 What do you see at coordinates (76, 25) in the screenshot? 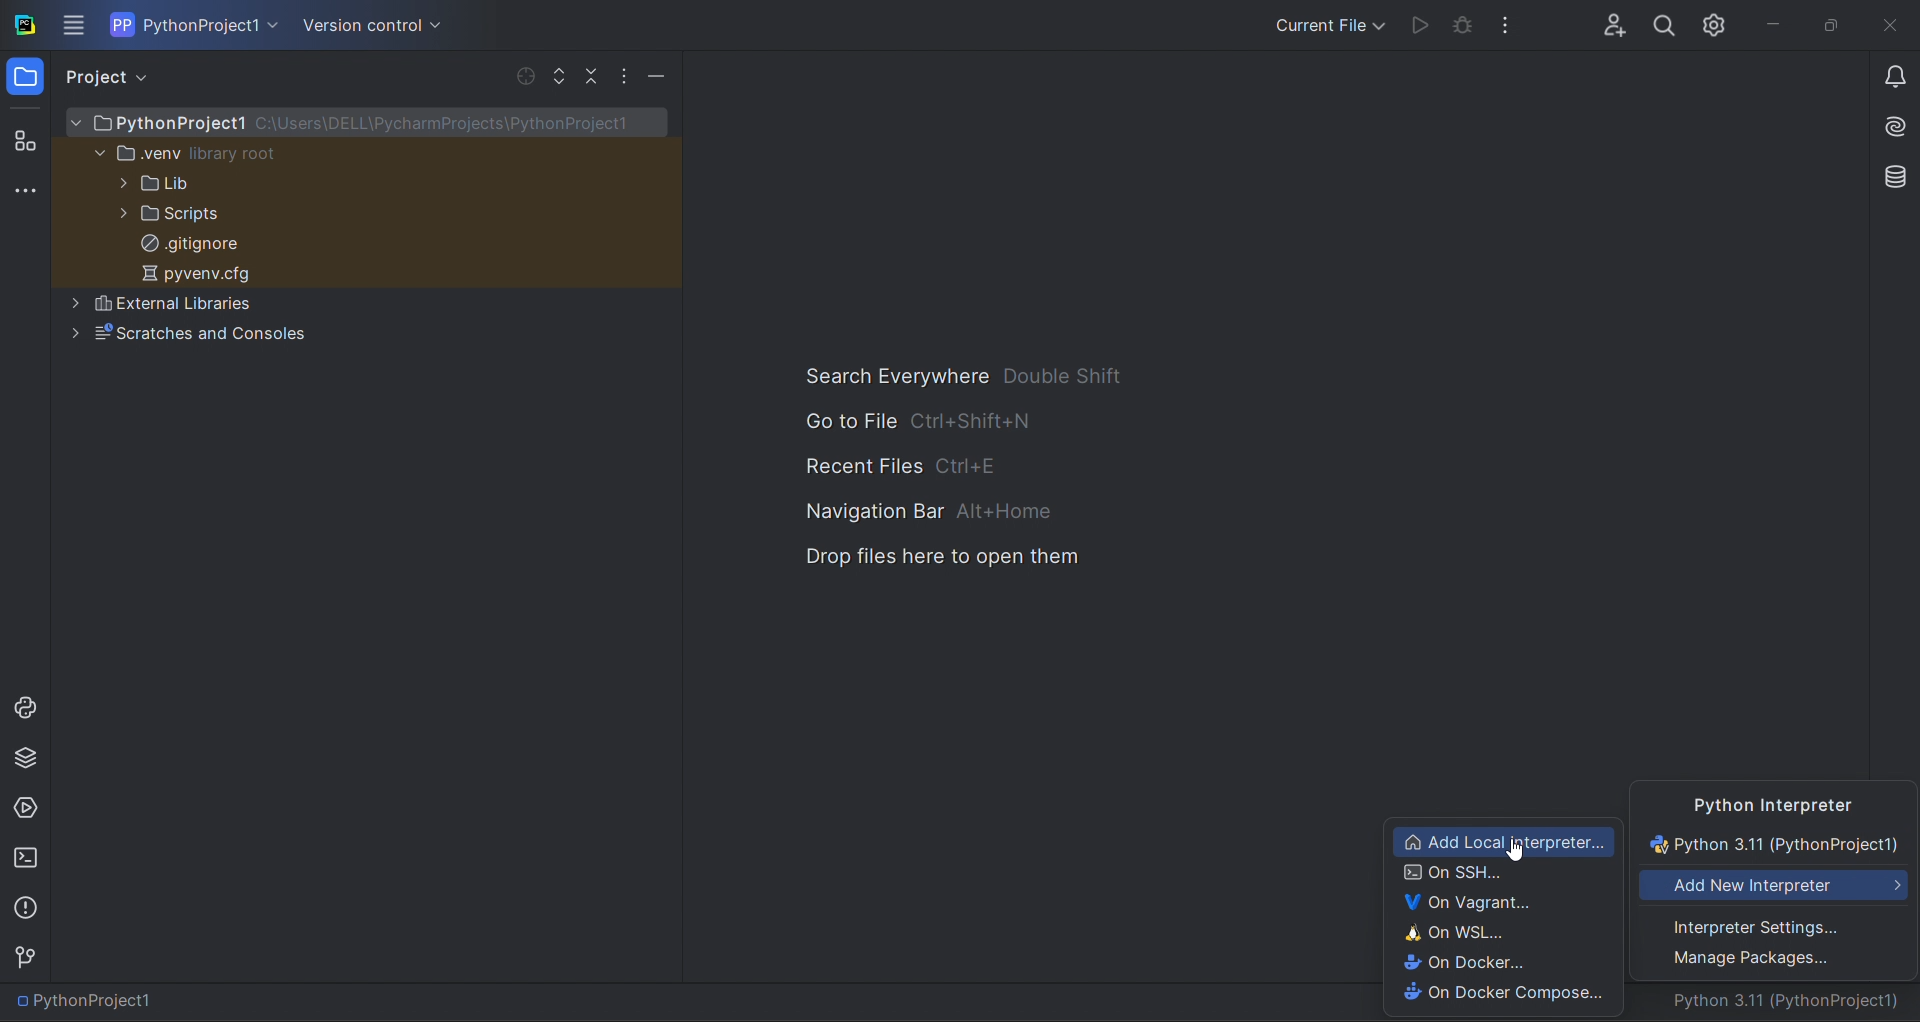
I see `main menu` at bounding box center [76, 25].